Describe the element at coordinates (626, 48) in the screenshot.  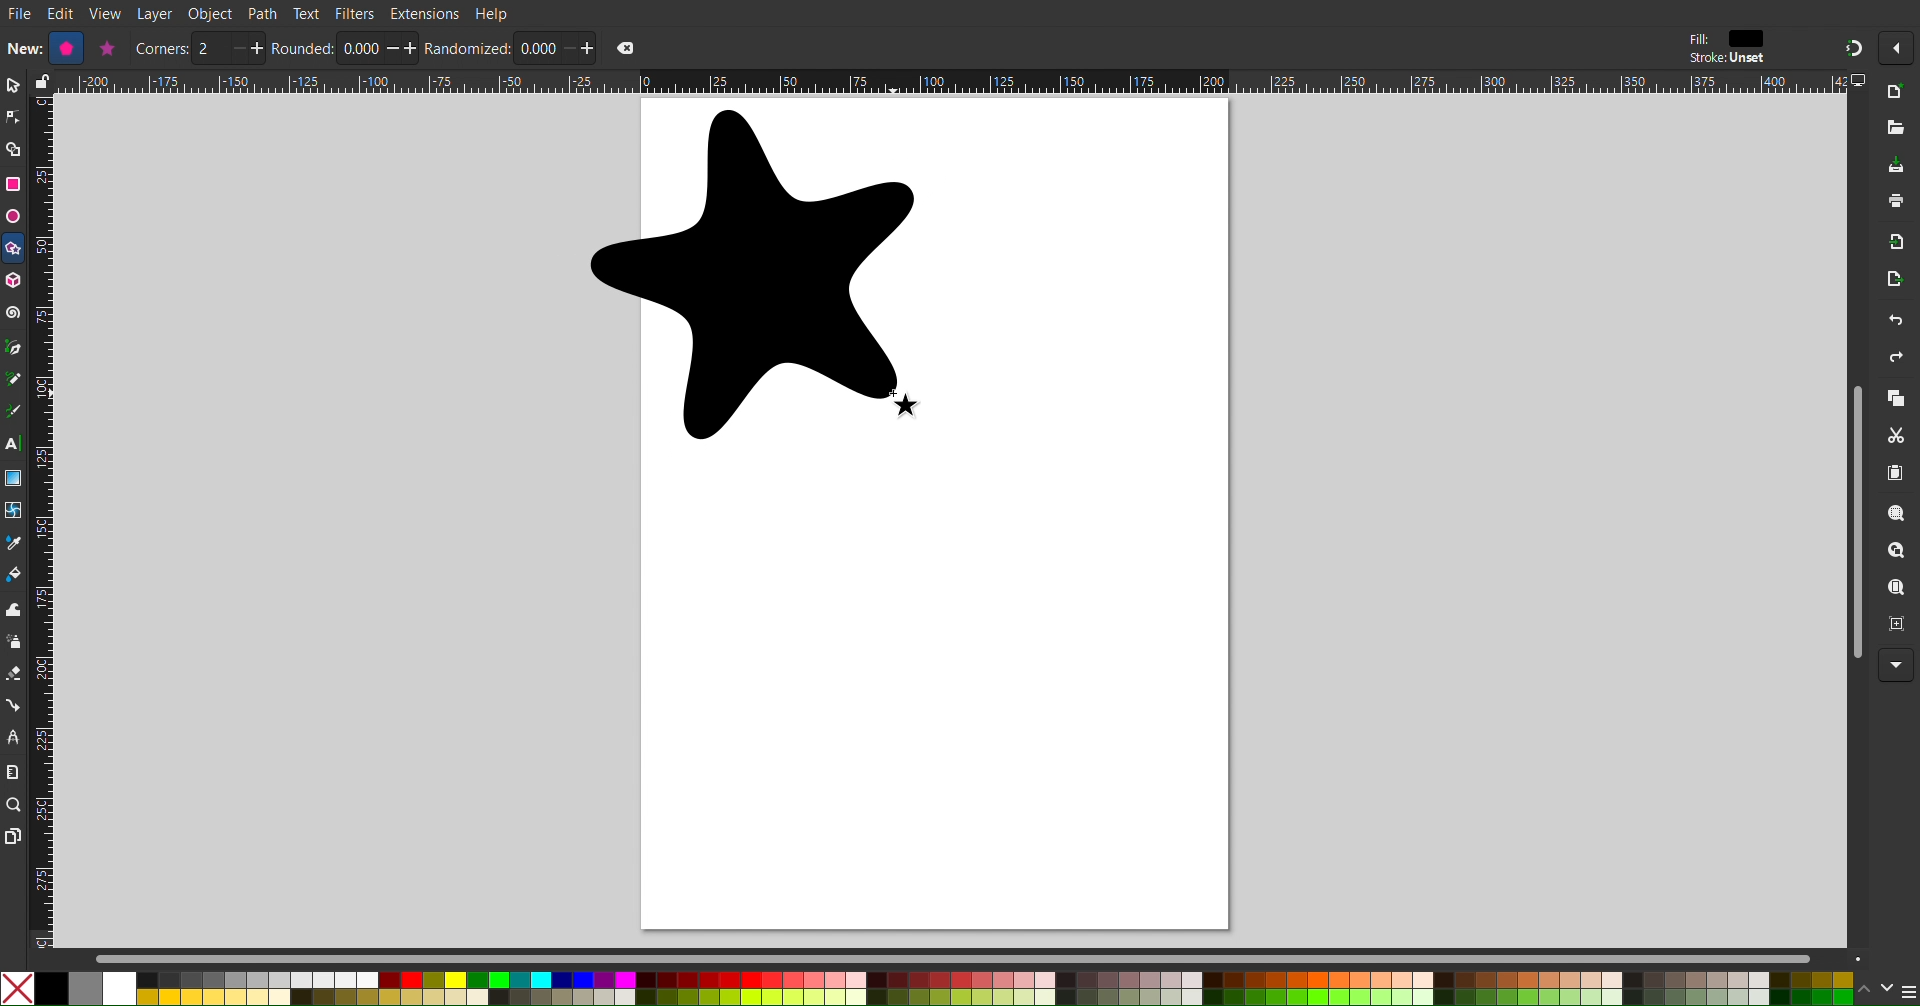
I see `Close` at that location.